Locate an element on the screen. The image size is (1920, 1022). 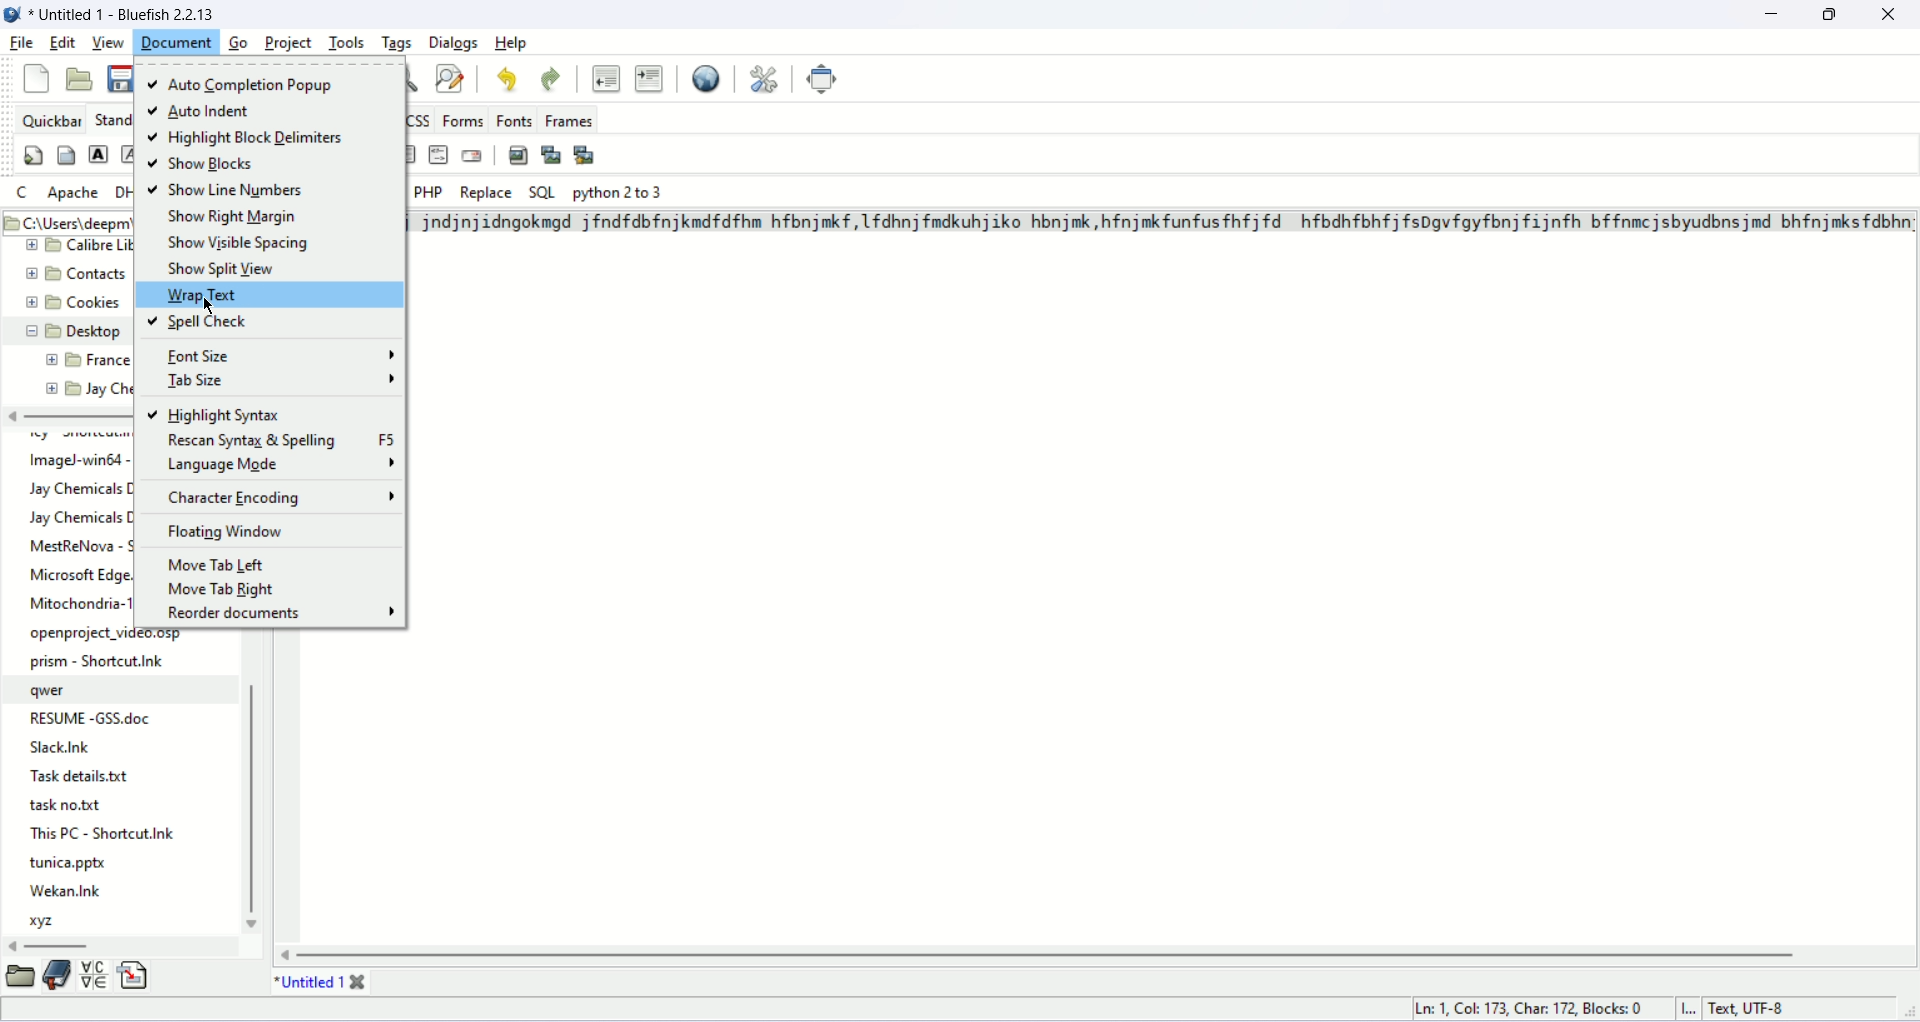
close is located at coordinates (1888, 15).